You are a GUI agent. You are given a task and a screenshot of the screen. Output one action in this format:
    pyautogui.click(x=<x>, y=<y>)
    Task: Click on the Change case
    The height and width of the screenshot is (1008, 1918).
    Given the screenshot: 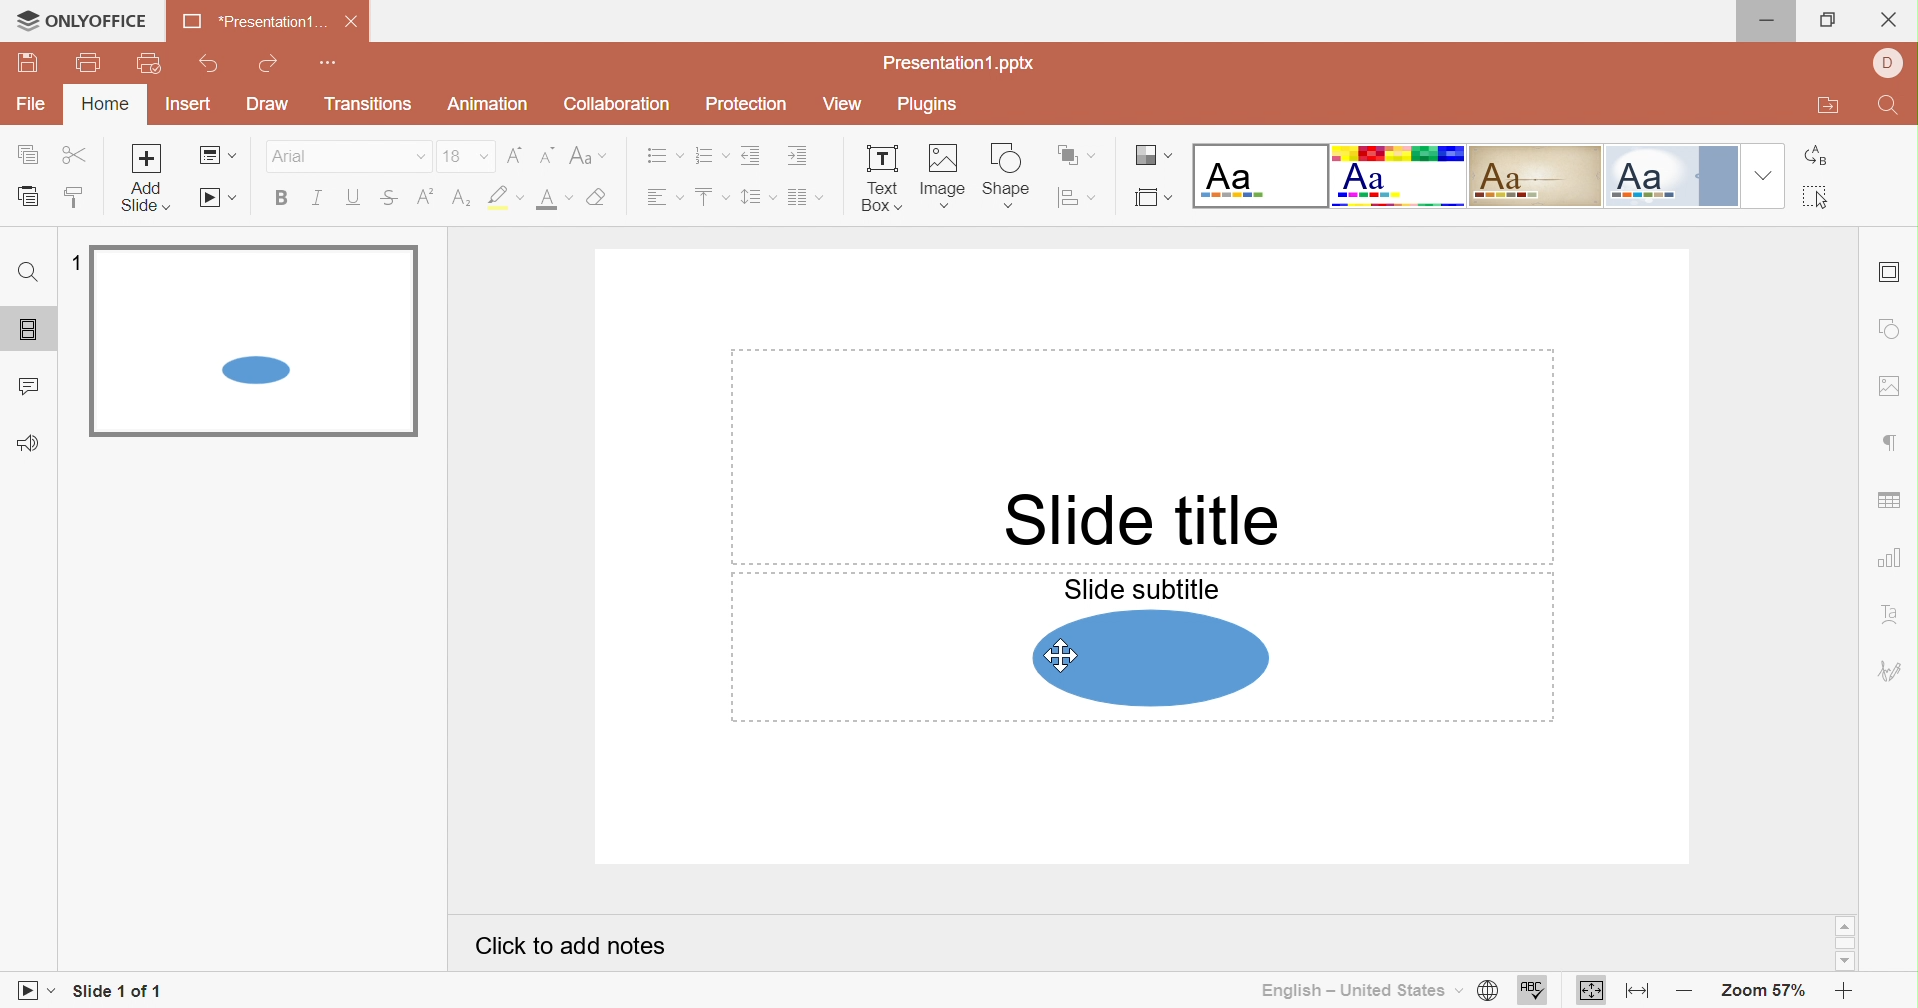 What is the action you would take?
    pyautogui.click(x=586, y=158)
    